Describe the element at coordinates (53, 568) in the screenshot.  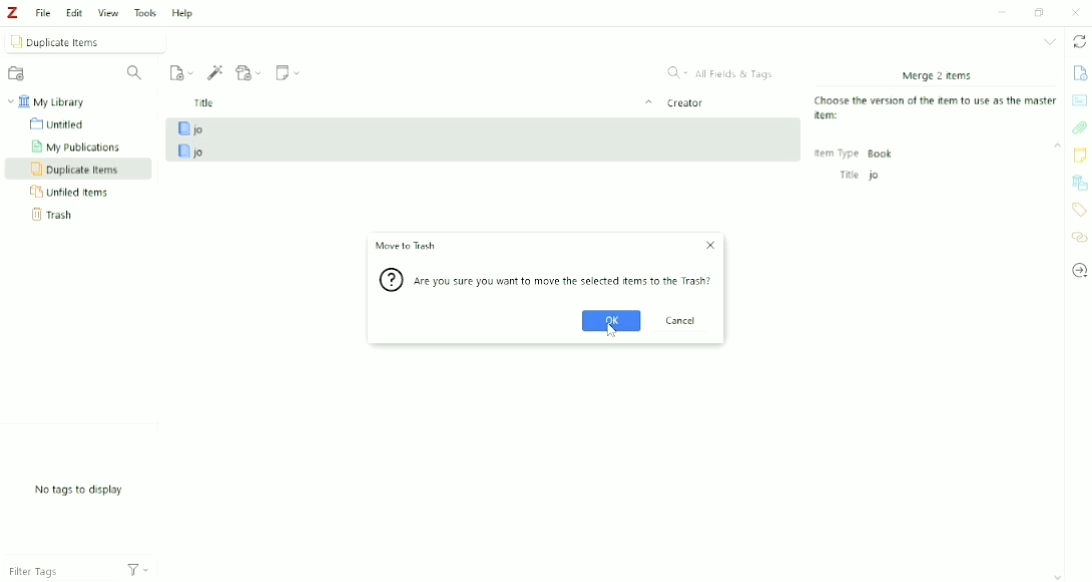
I see `Filter Tags` at that location.